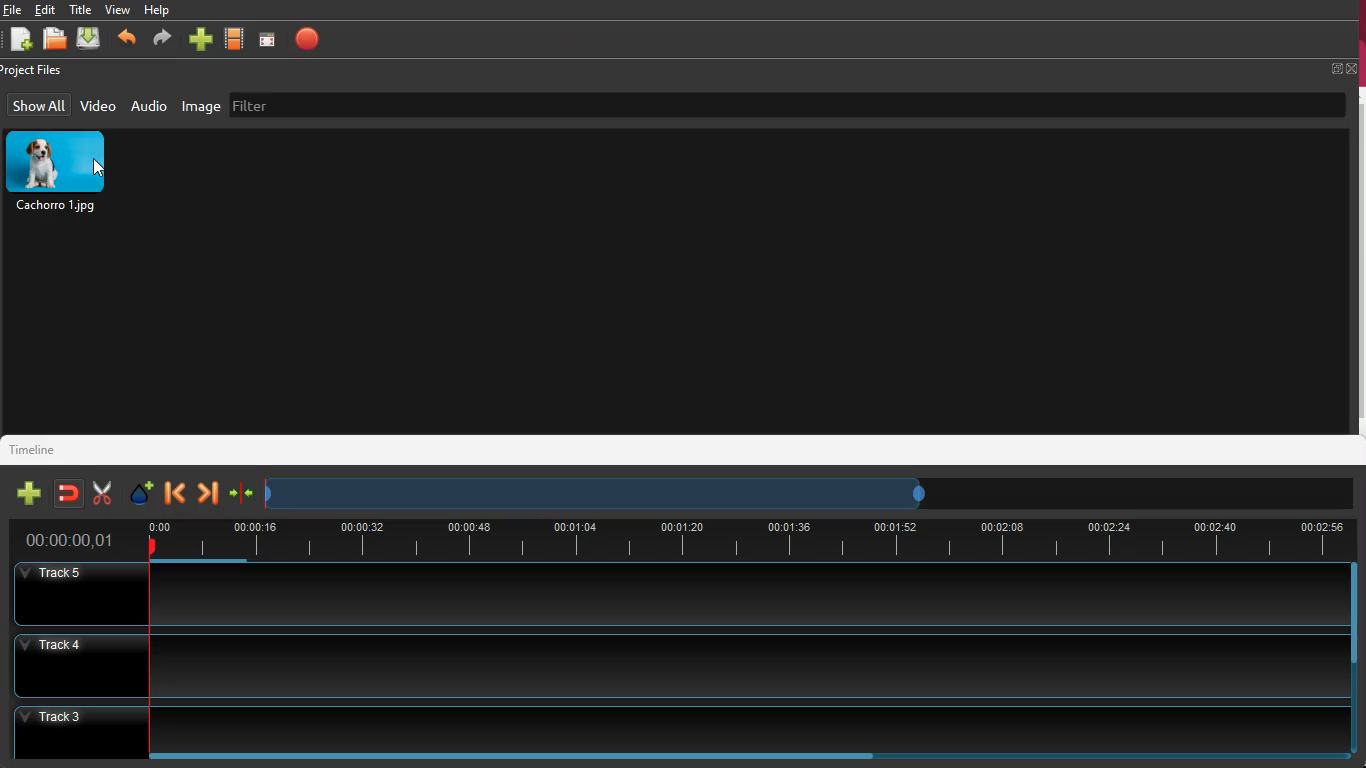 The height and width of the screenshot is (768, 1366). I want to click on forward, so click(163, 40).